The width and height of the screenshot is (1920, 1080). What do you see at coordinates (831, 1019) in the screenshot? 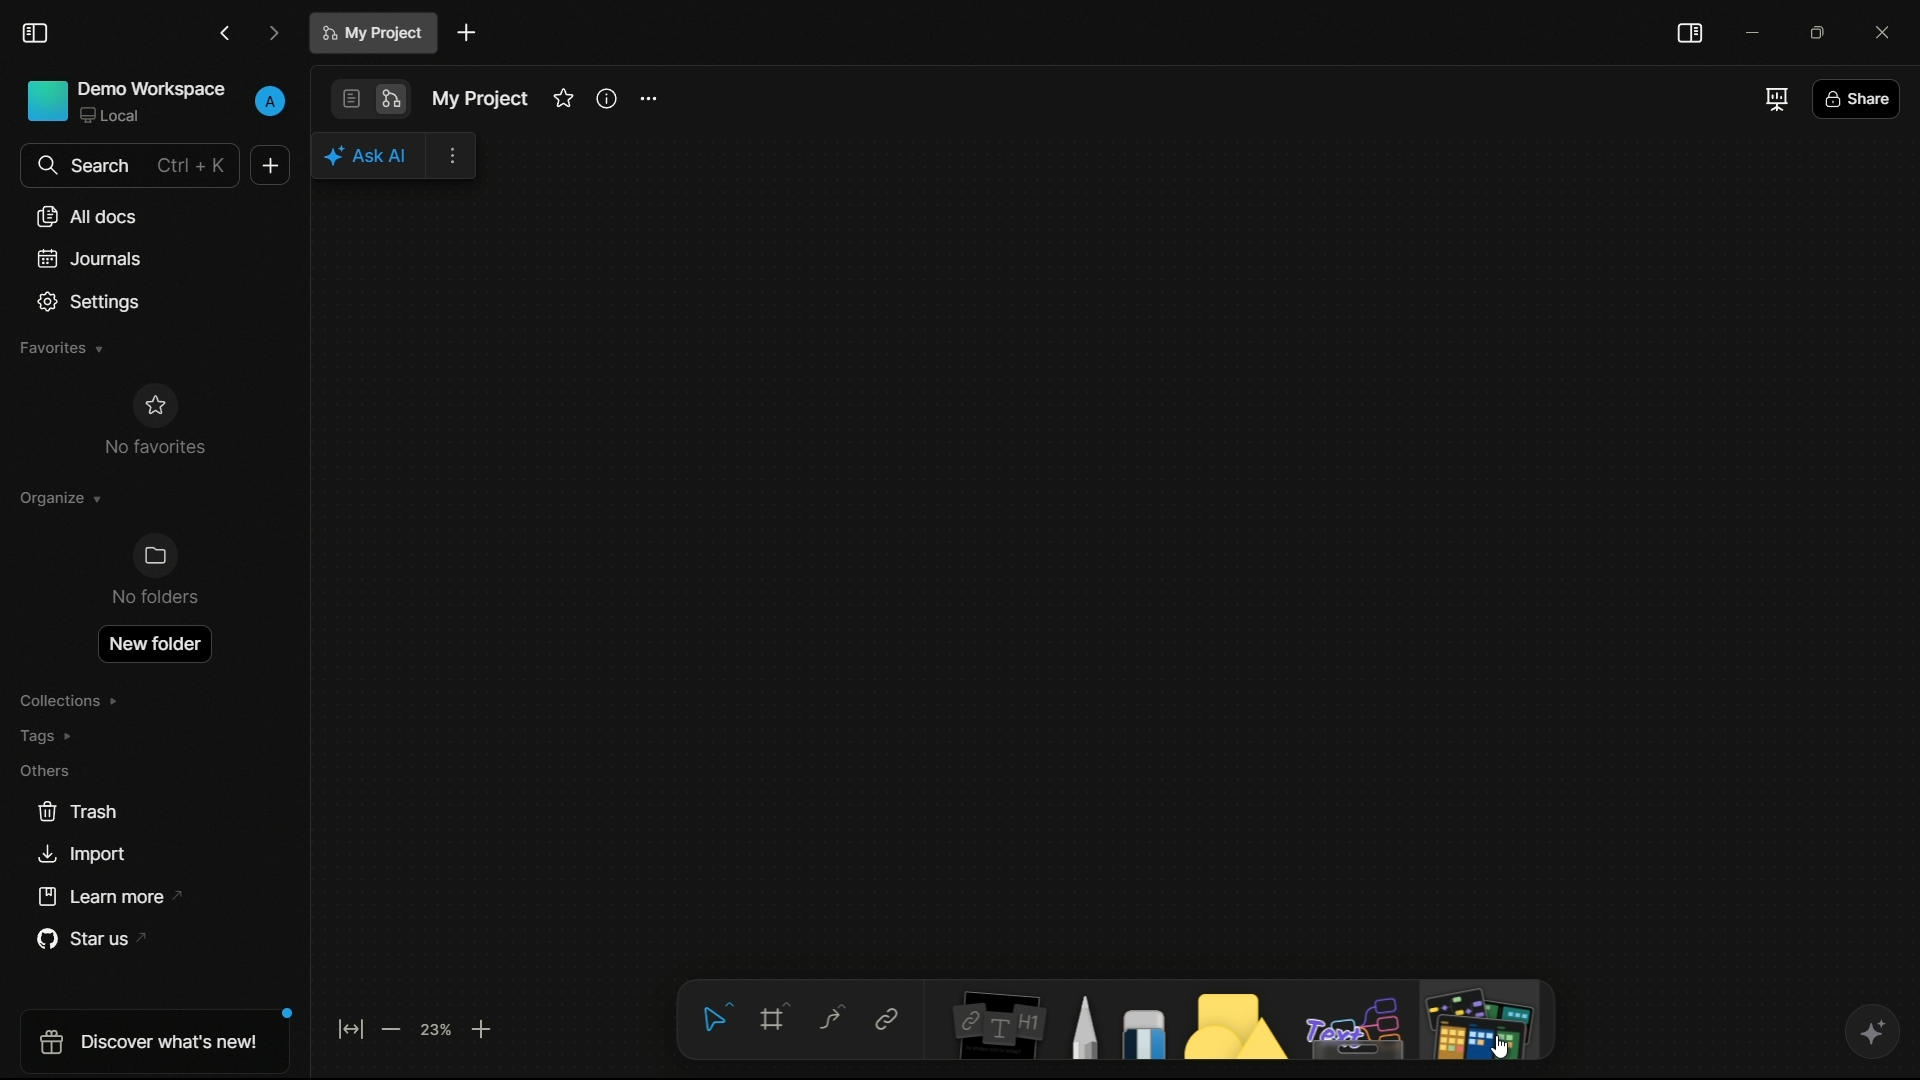
I see `connectors` at bounding box center [831, 1019].